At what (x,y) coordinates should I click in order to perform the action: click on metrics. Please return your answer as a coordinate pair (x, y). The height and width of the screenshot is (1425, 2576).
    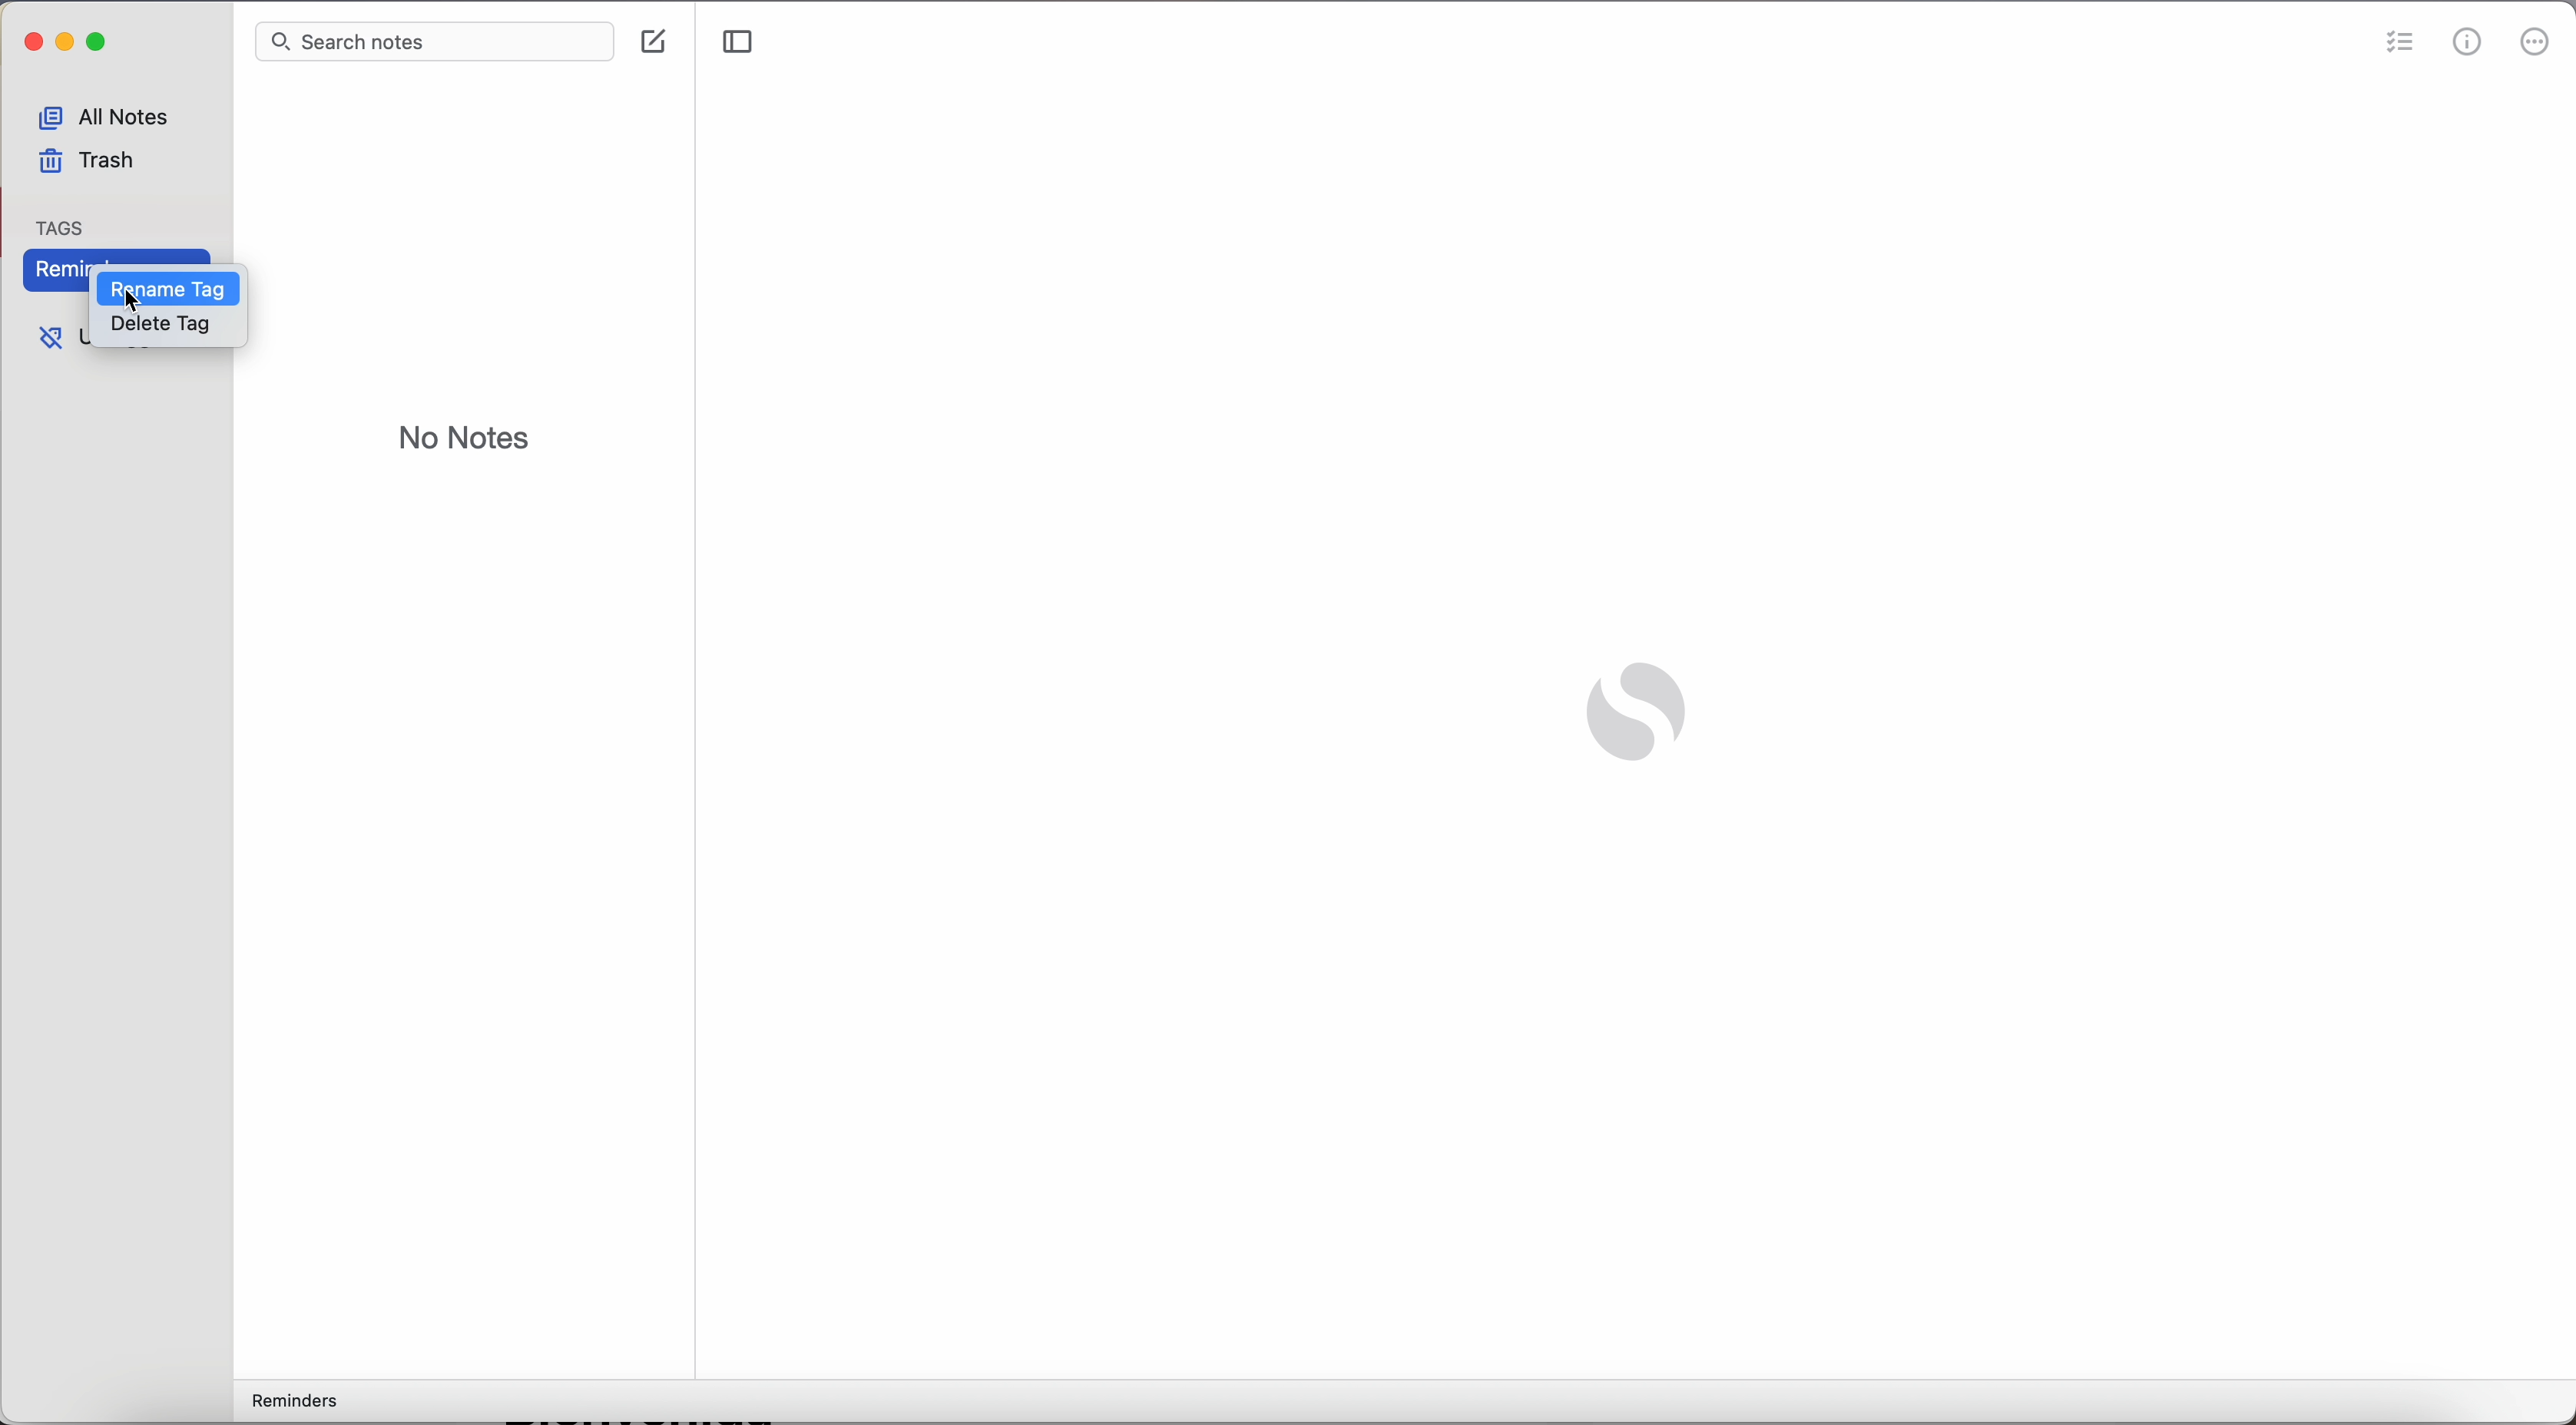
    Looking at the image, I should click on (2470, 44).